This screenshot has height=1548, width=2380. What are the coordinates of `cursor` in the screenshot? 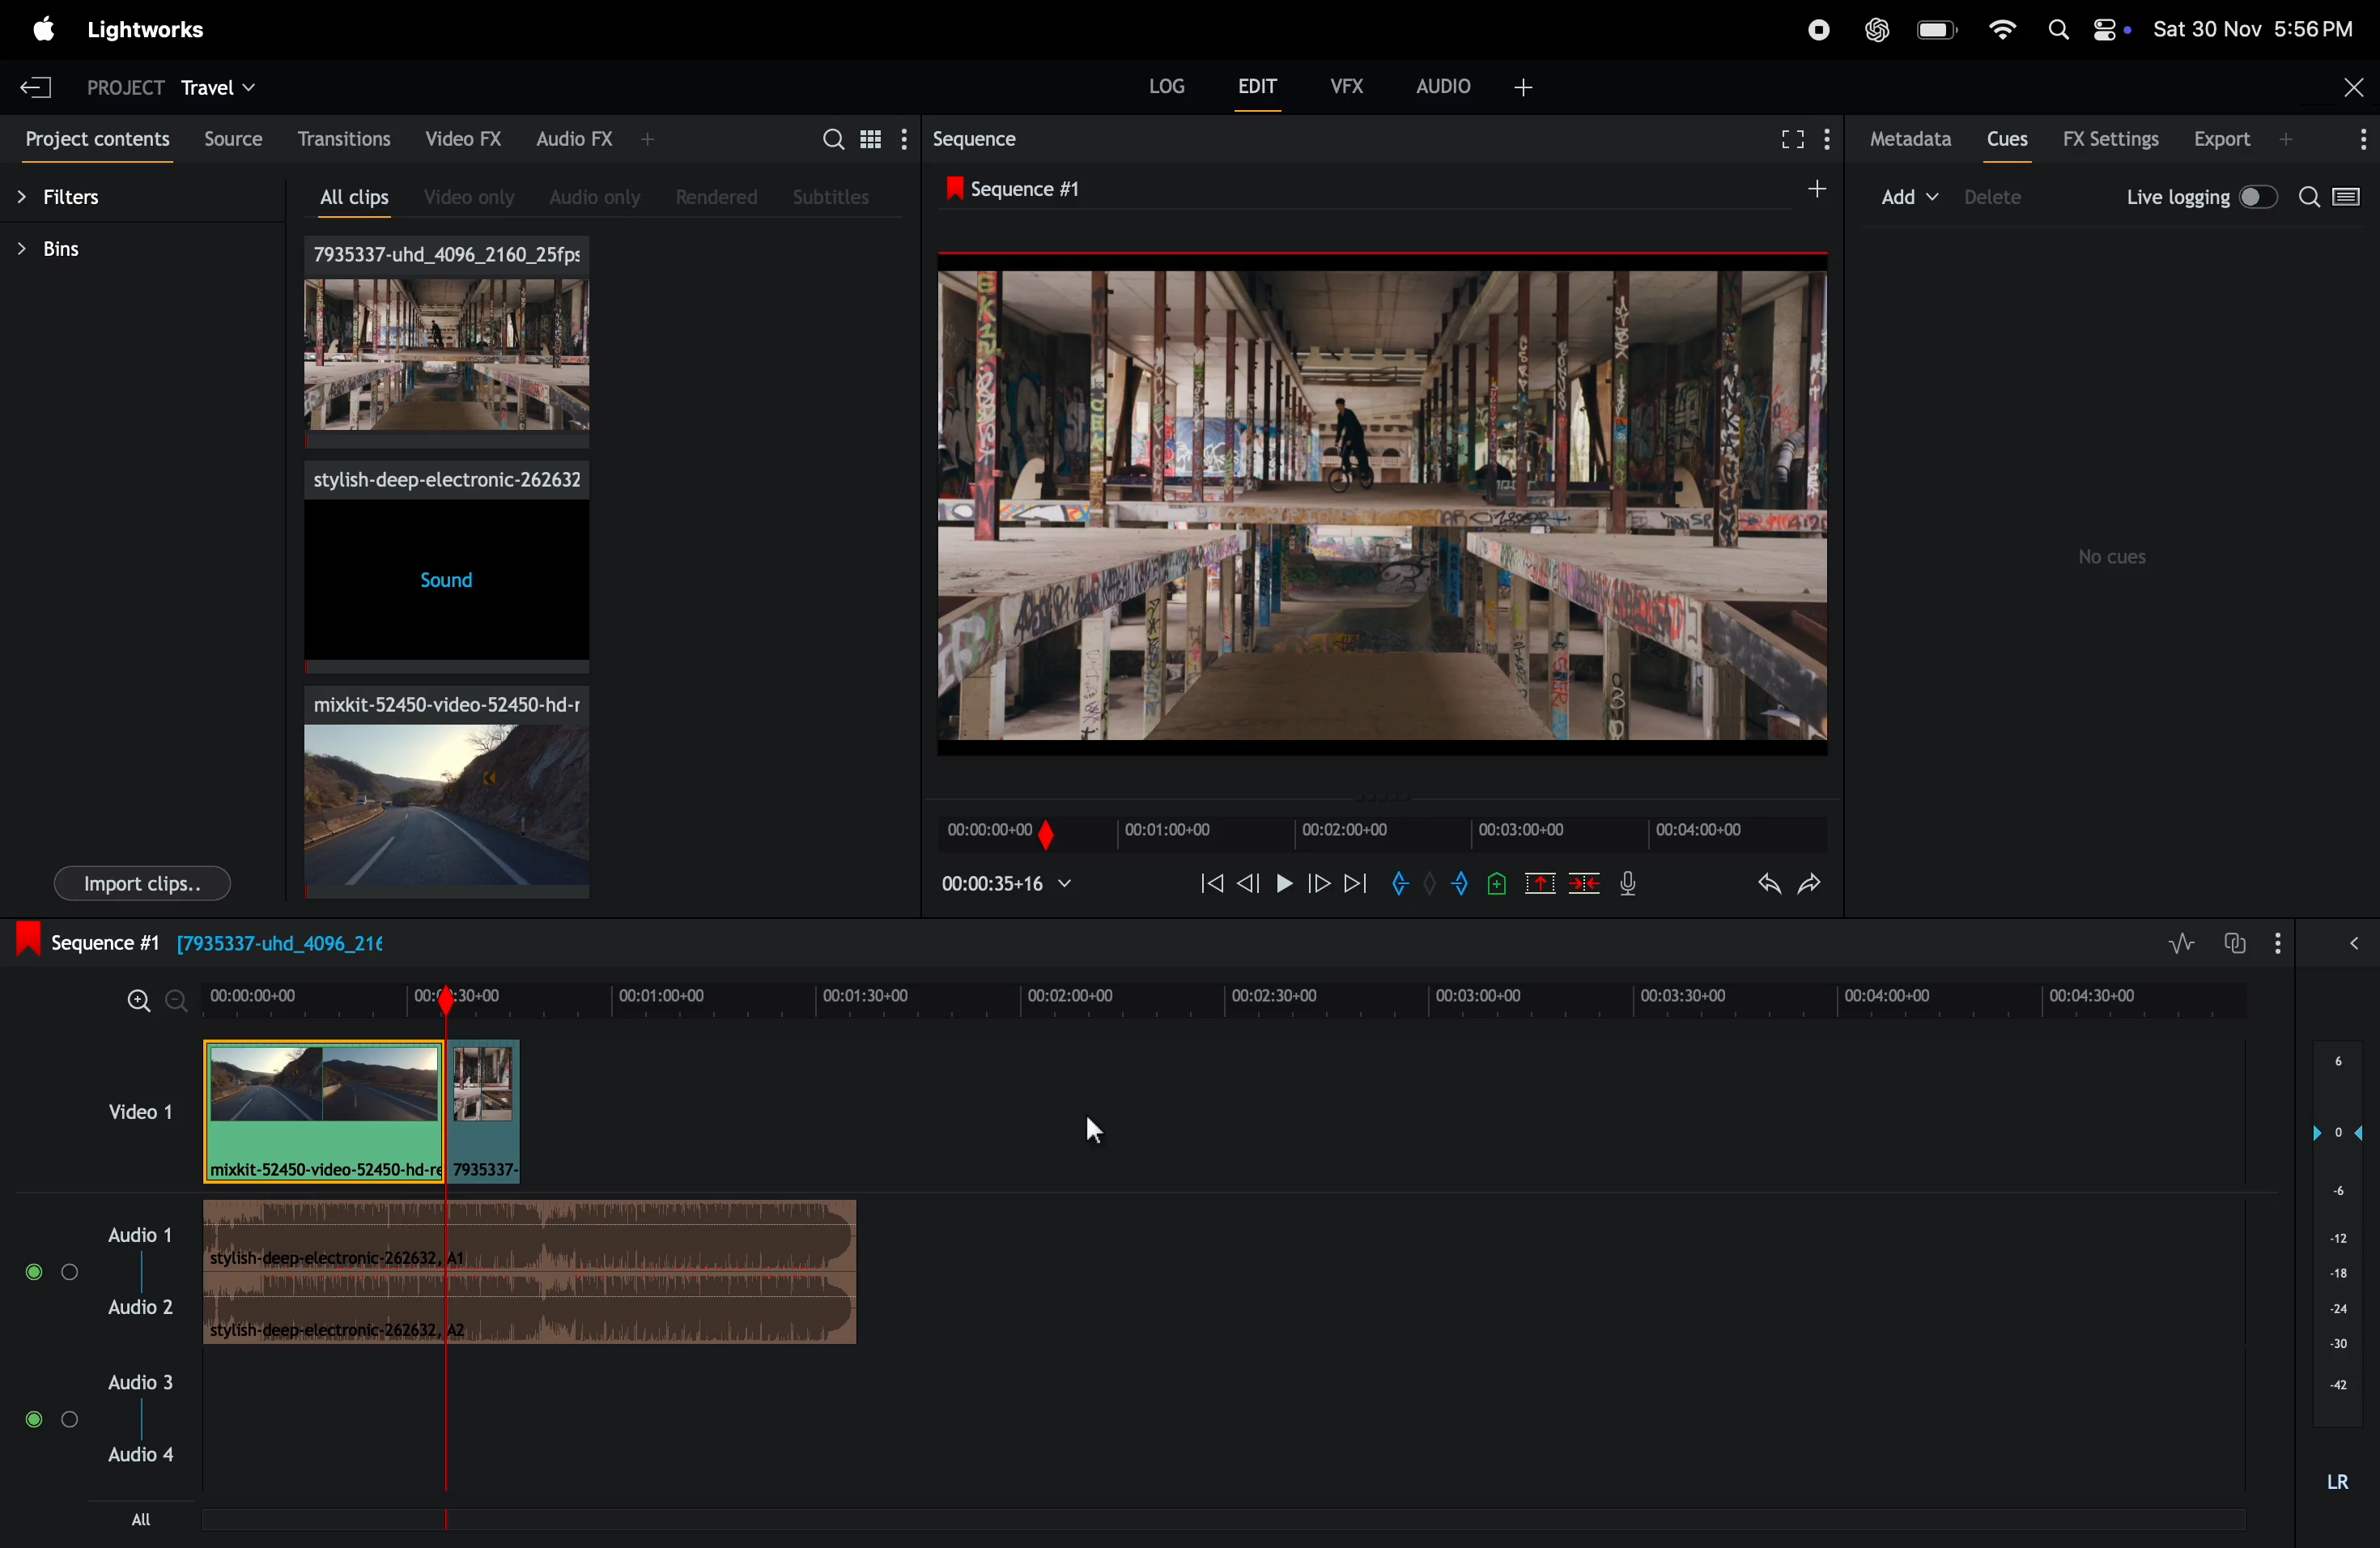 It's located at (1092, 1127).